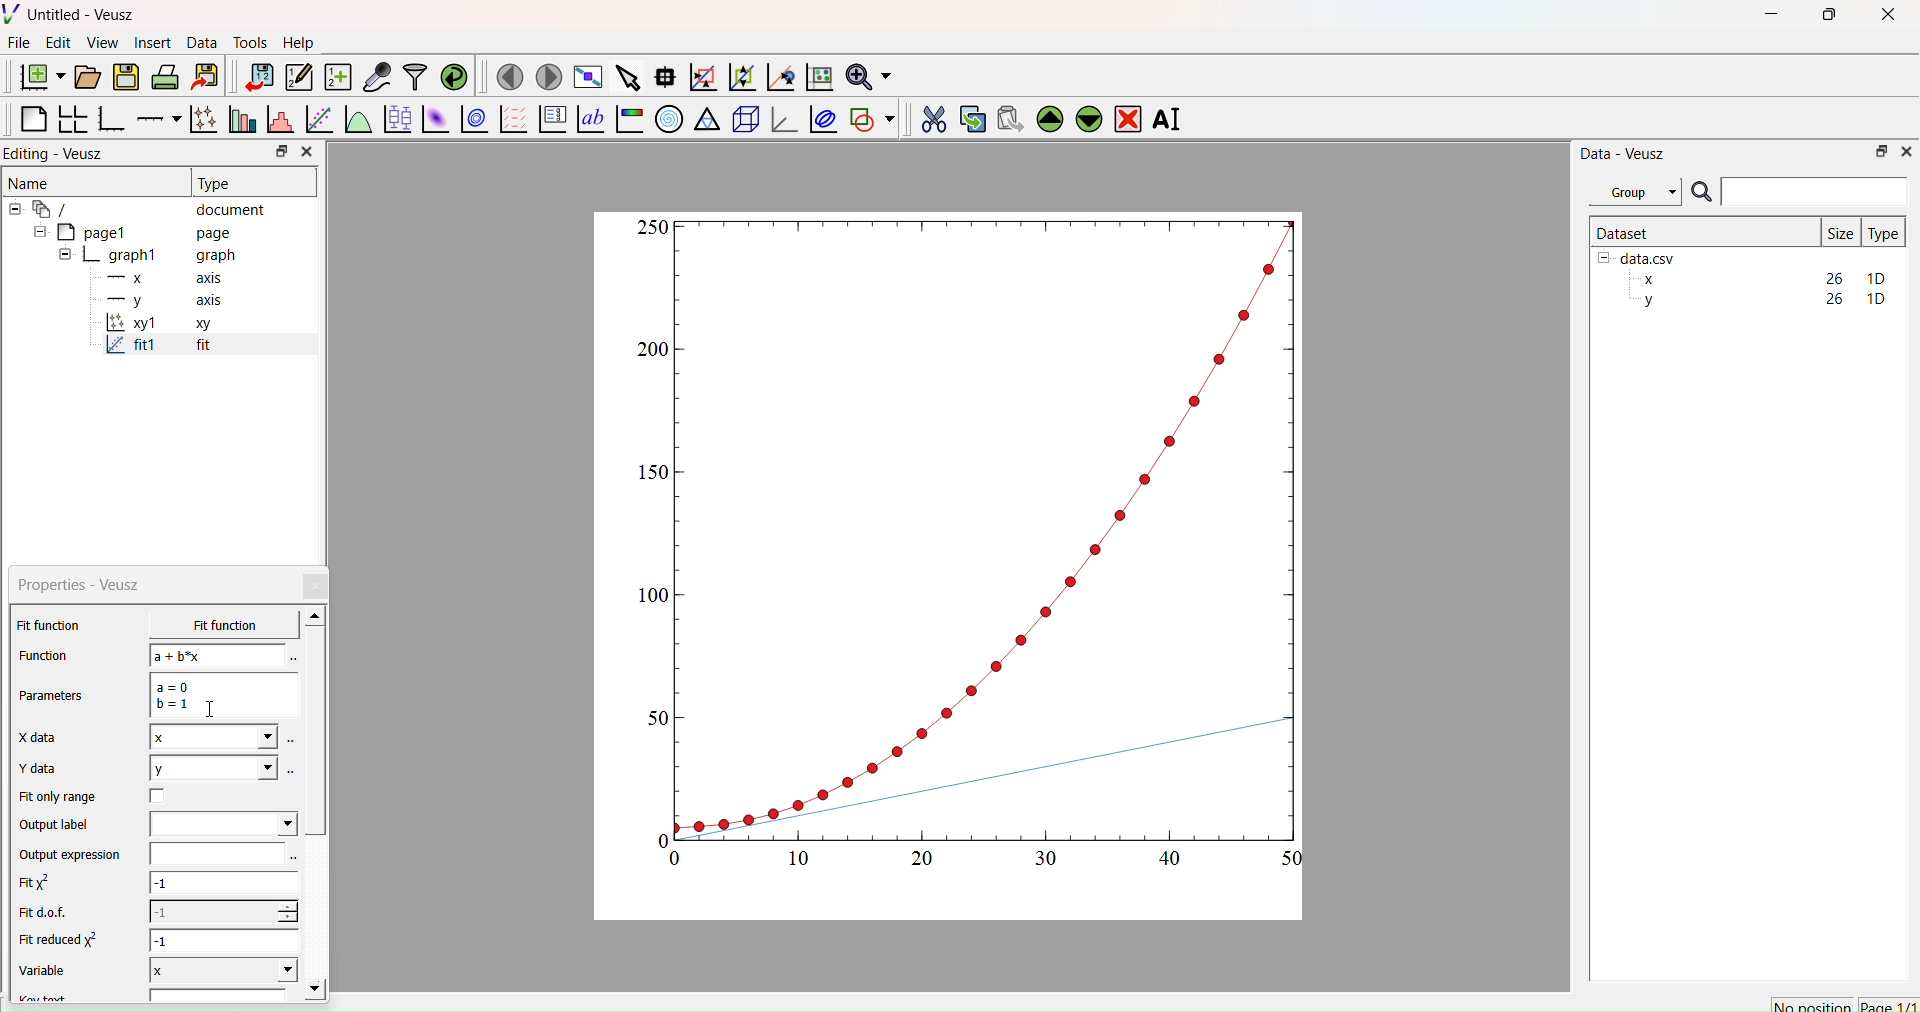 The width and height of the screenshot is (1920, 1012). What do you see at coordinates (1843, 1005) in the screenshot?
I see `No position Page 1/1` at bounding box center [1843, 1005].